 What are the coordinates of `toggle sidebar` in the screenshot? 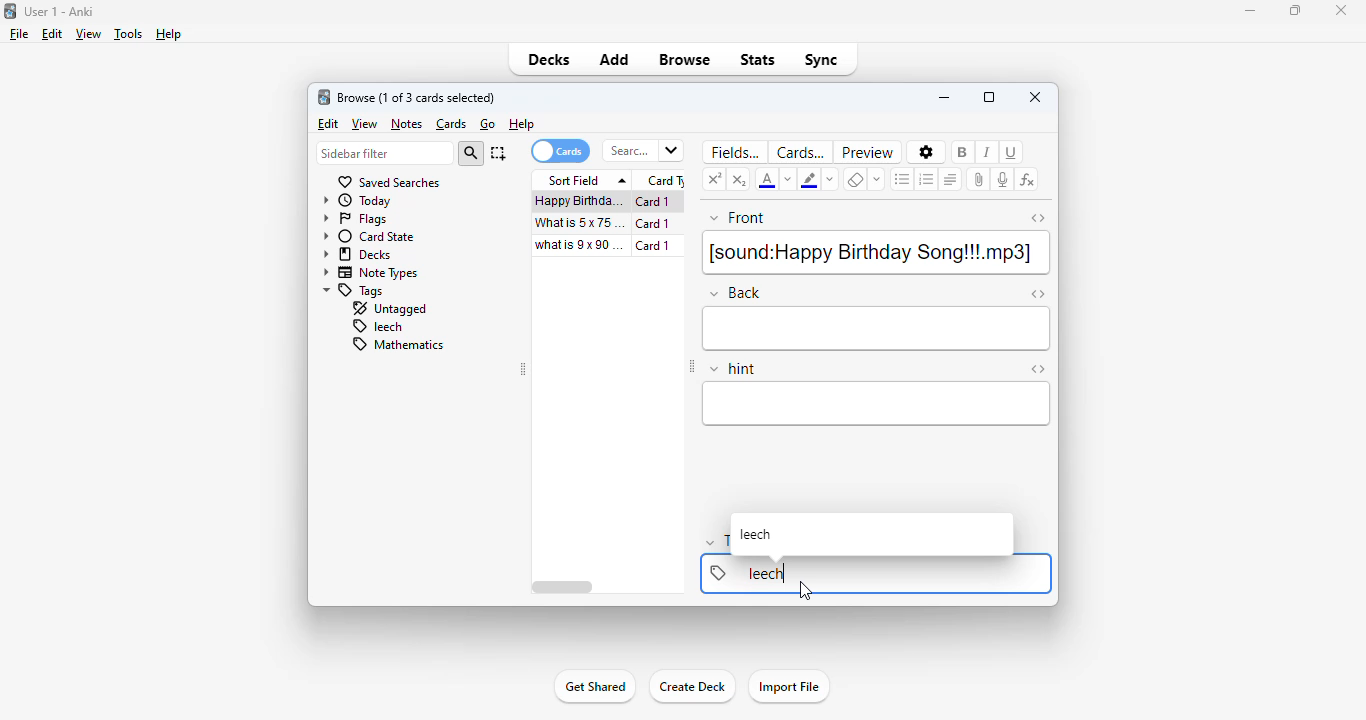 It's located at (692, 368).